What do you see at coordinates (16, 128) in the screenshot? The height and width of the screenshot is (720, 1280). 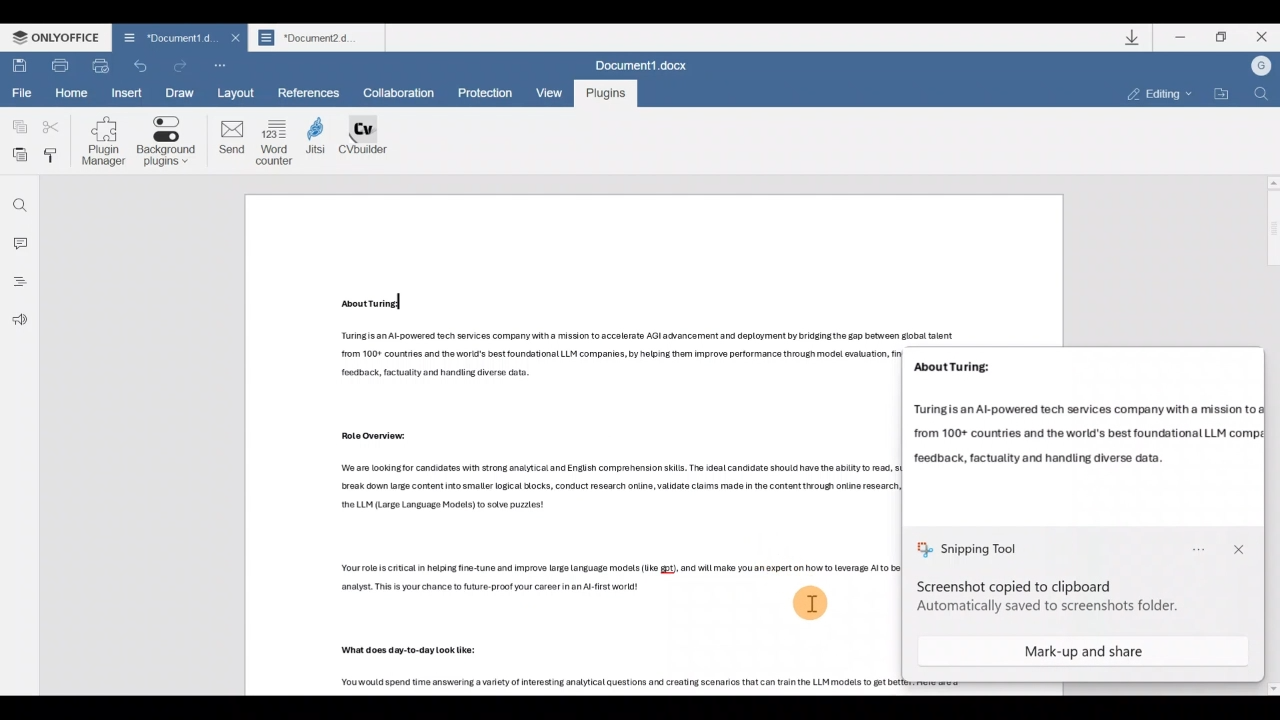 I see `Copy` at bounding box center [16, 128].